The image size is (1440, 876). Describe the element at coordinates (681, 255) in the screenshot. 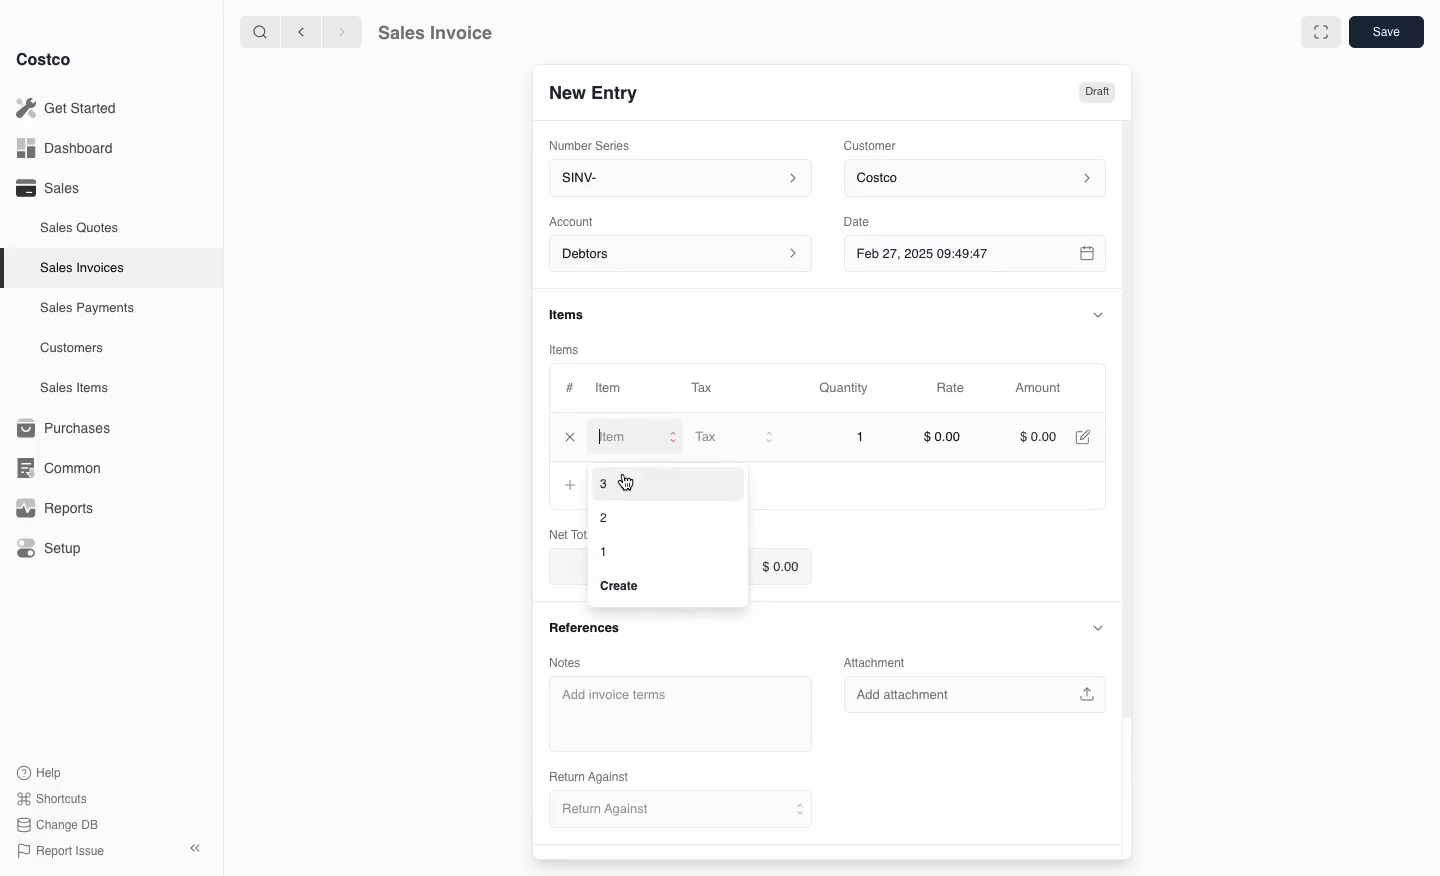

I see `Debtors` at that location.